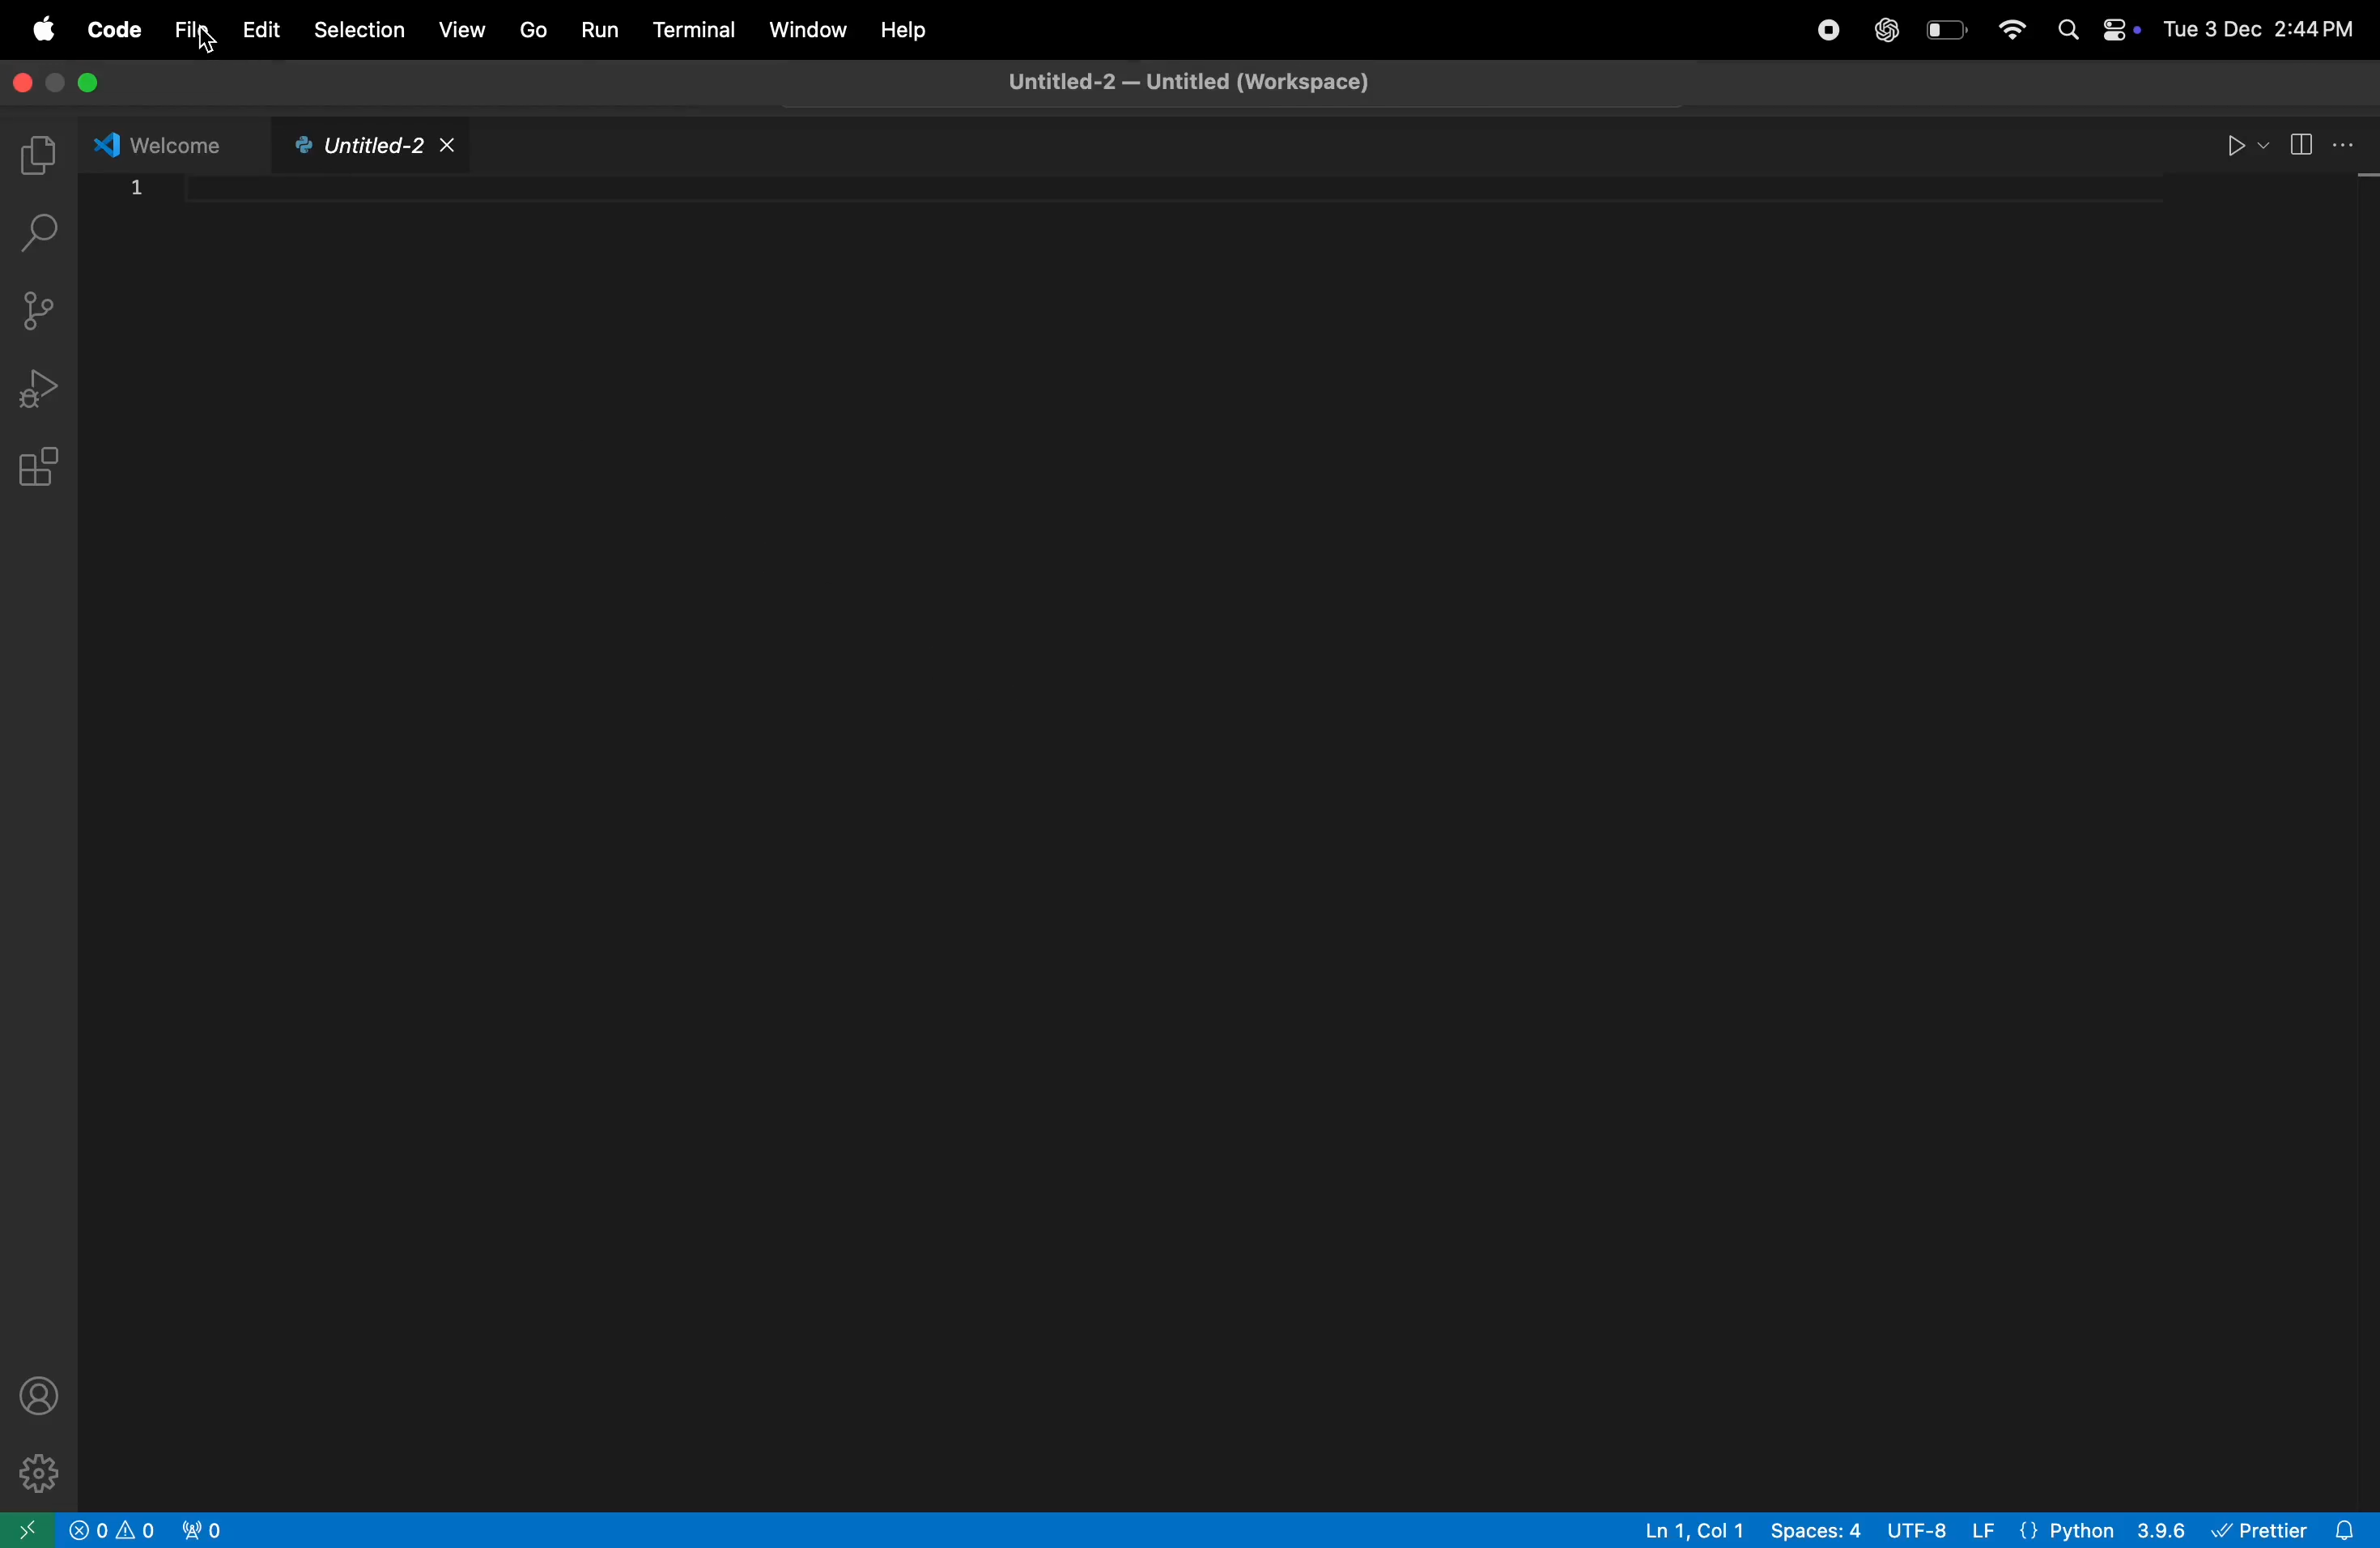  Describe the element at coordinates (42, 308) in the screenshot. I see `source control` at that location.